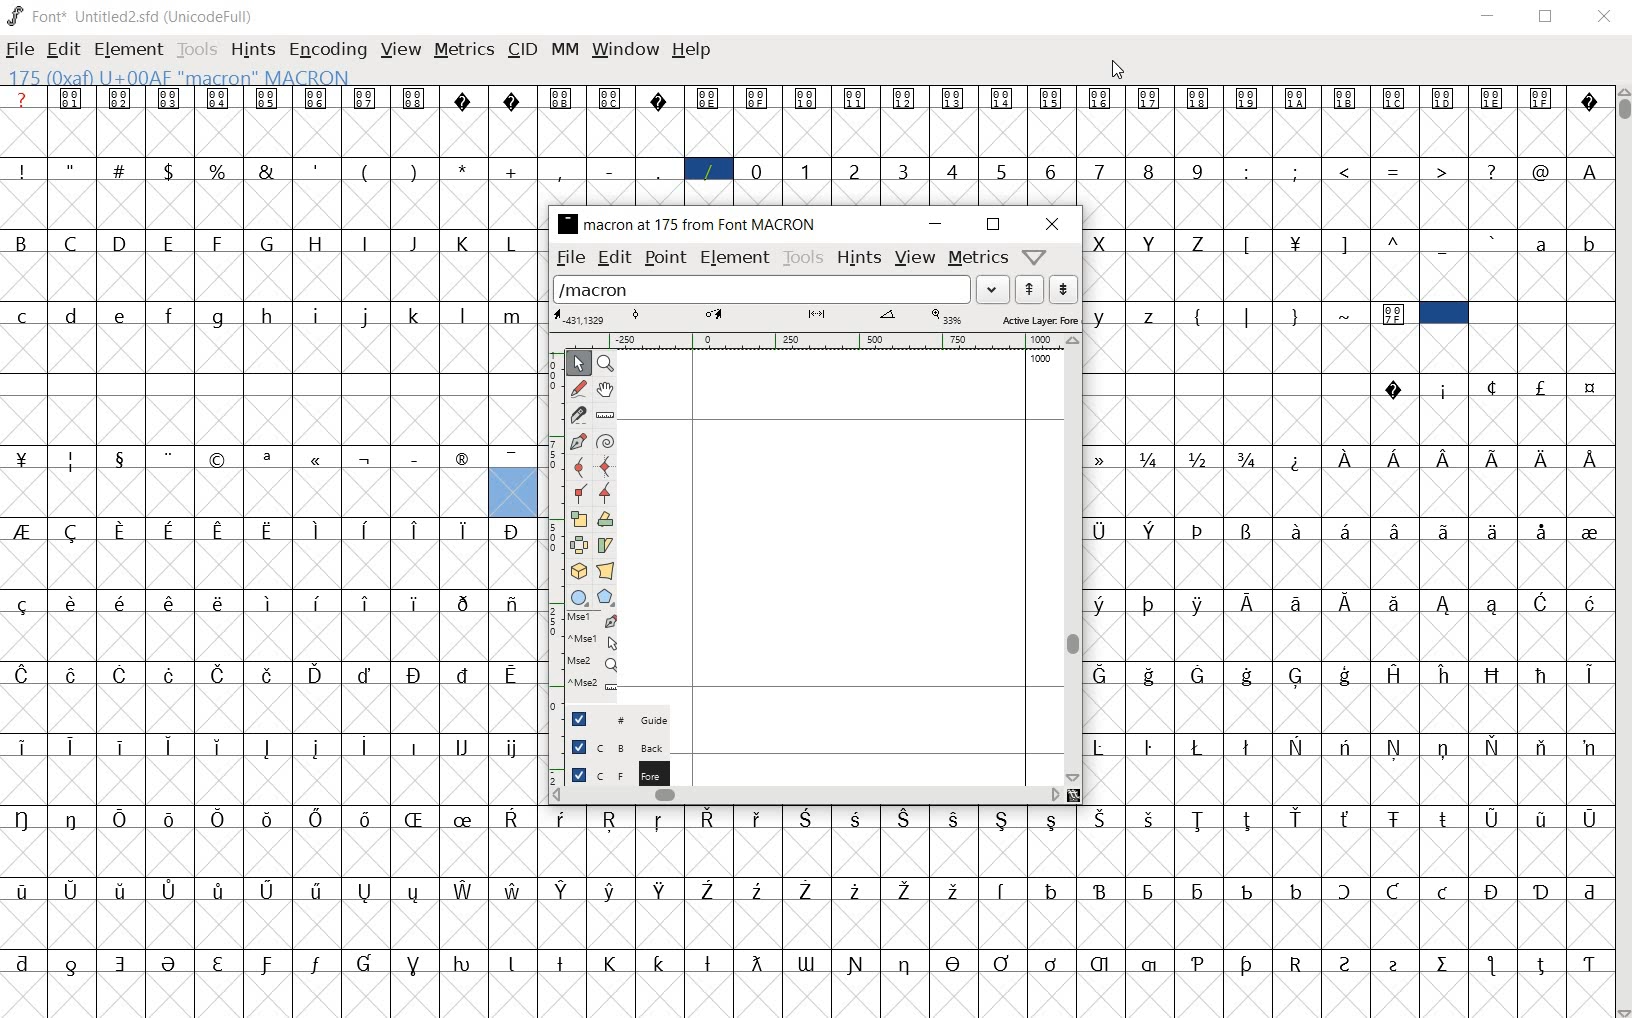  I want to click on Symbol, so click(1591, 387).